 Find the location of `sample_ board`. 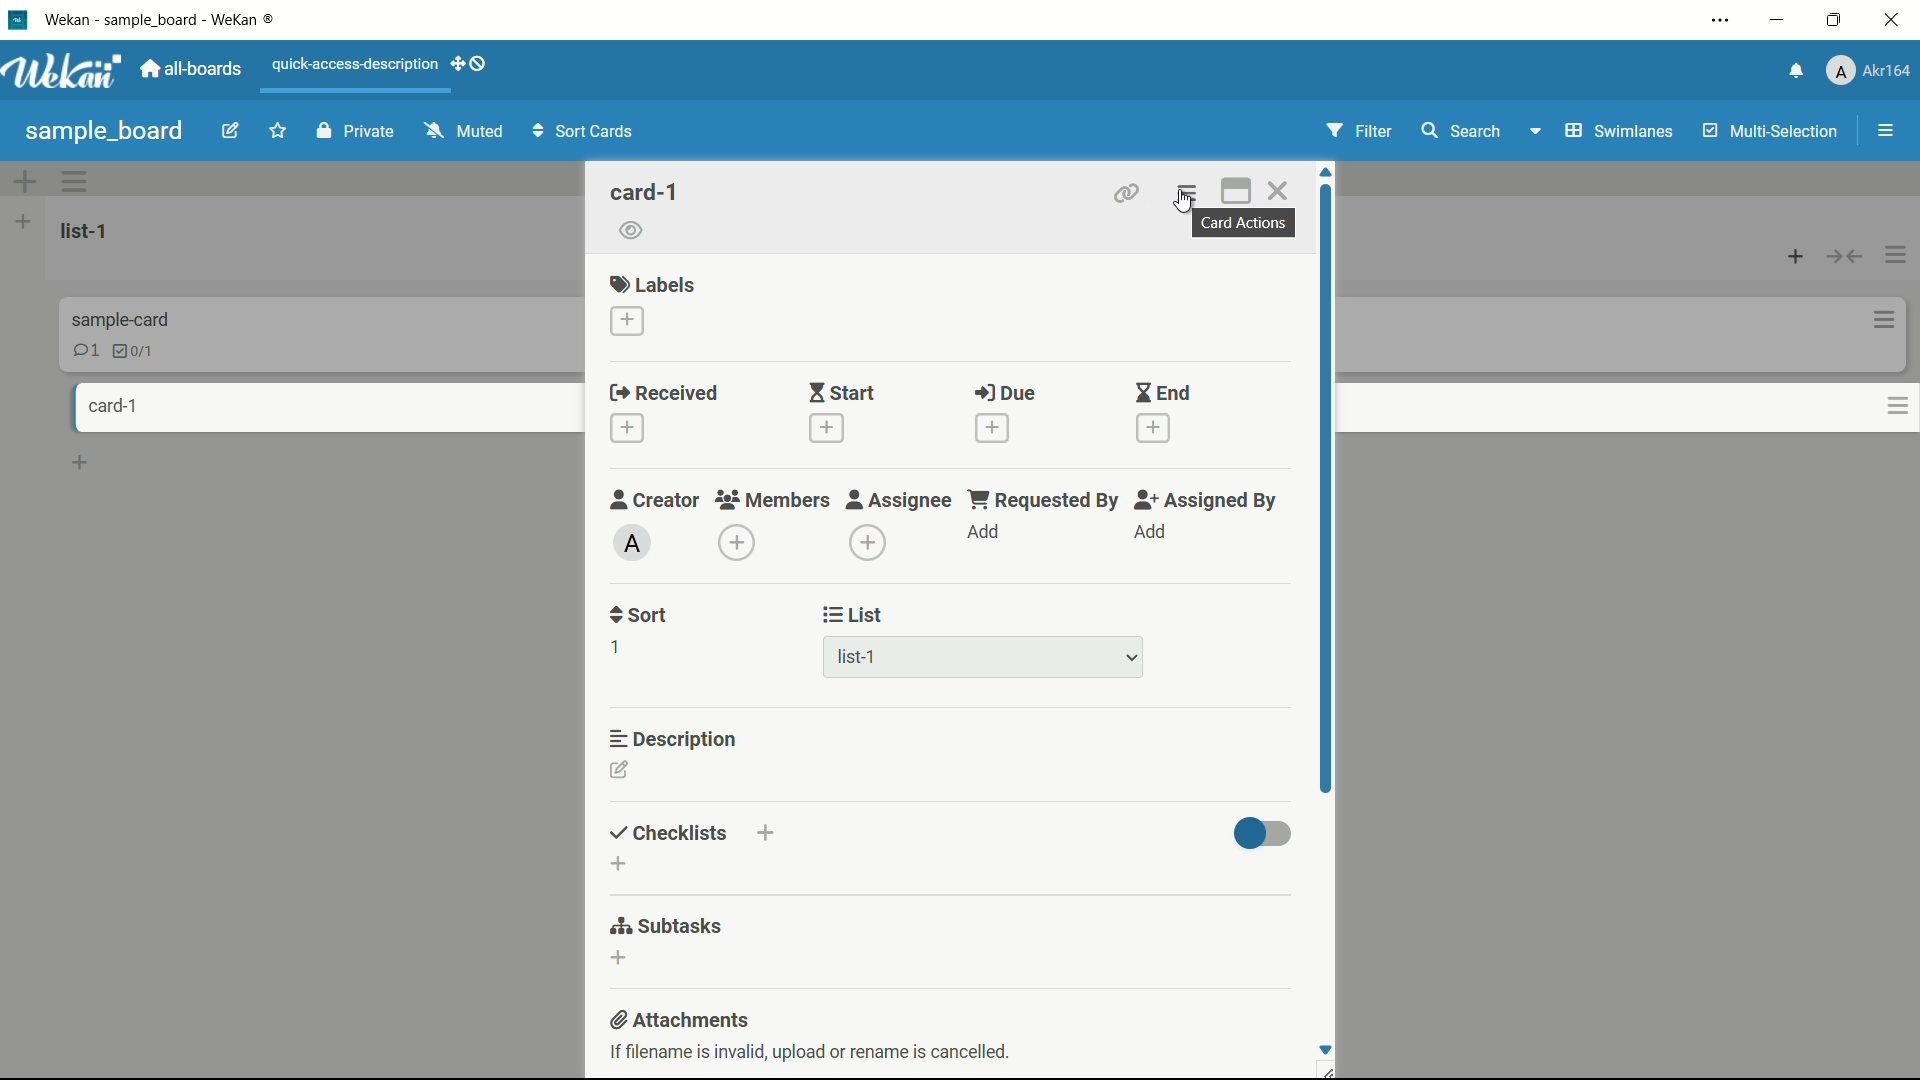

sample_ board is located at coordinates (106, 130).